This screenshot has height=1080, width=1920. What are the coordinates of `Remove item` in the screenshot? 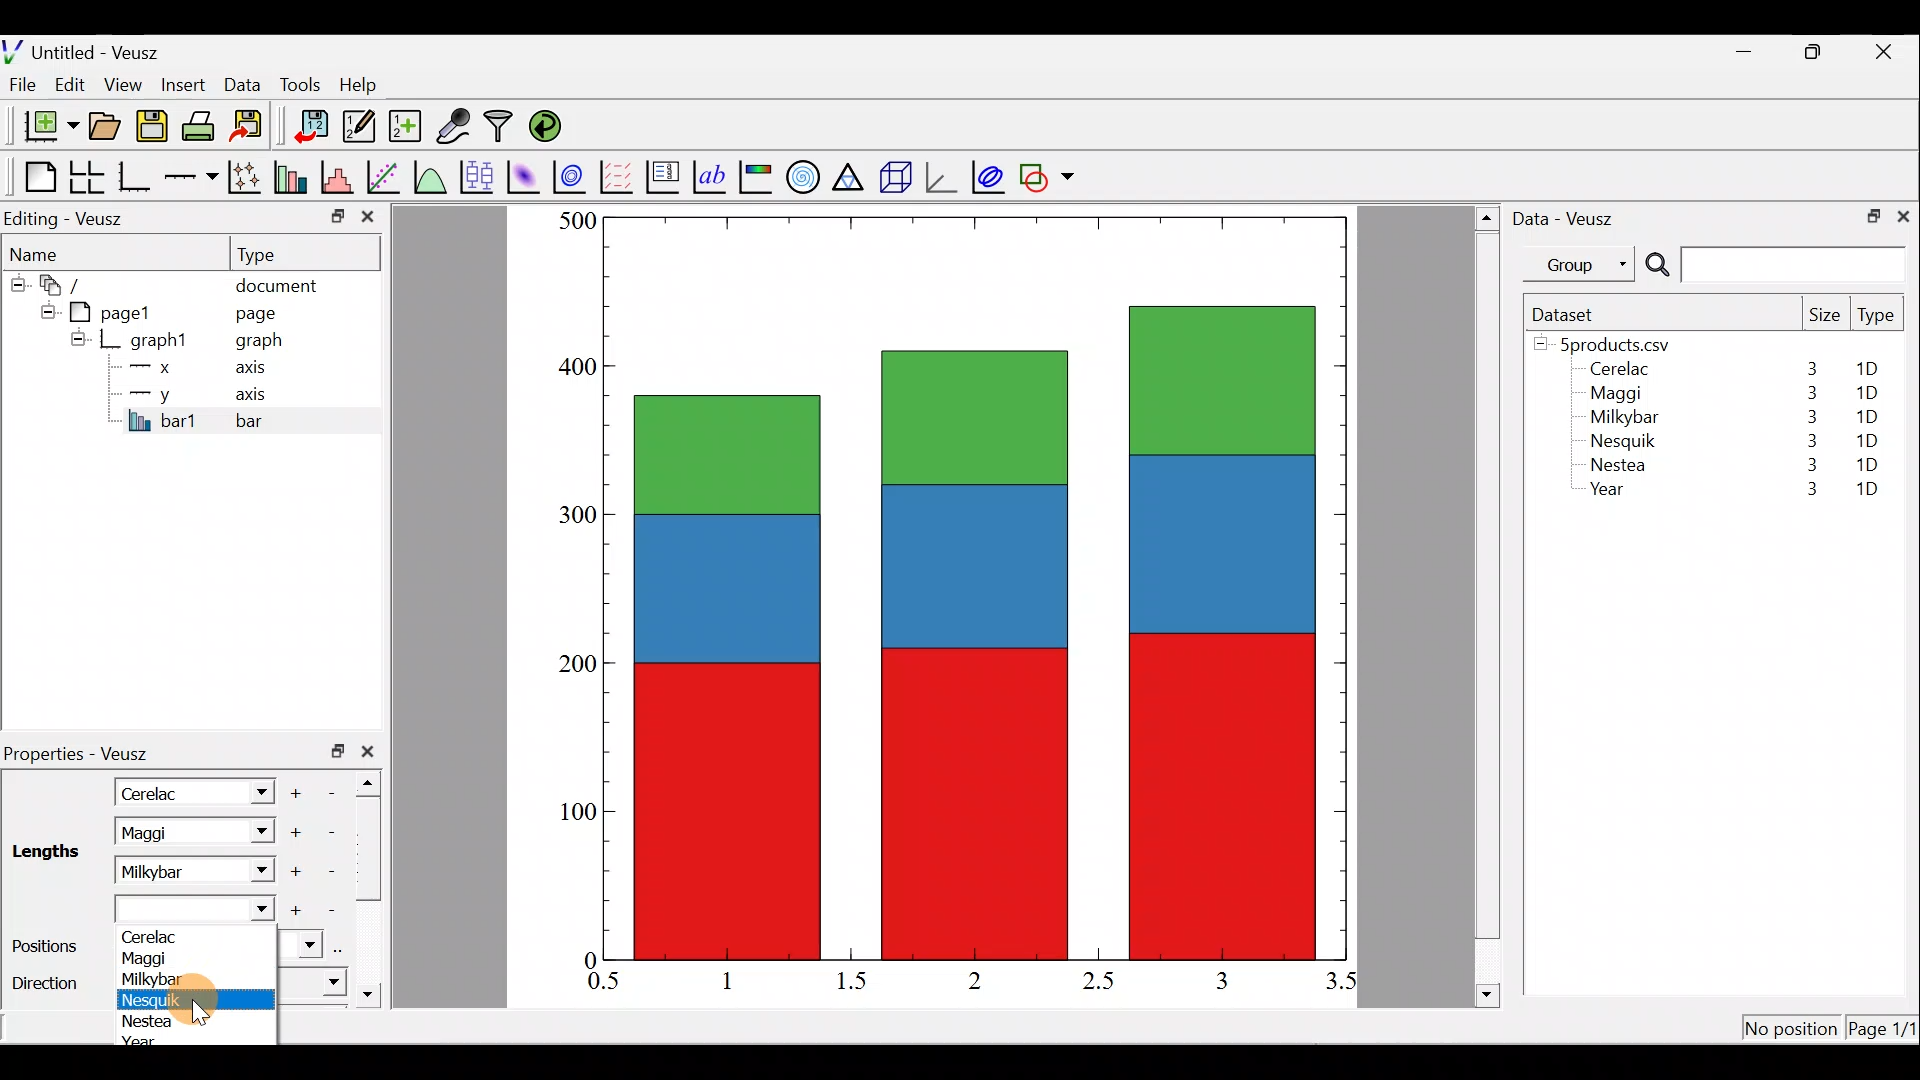 It's located at (332, 870).